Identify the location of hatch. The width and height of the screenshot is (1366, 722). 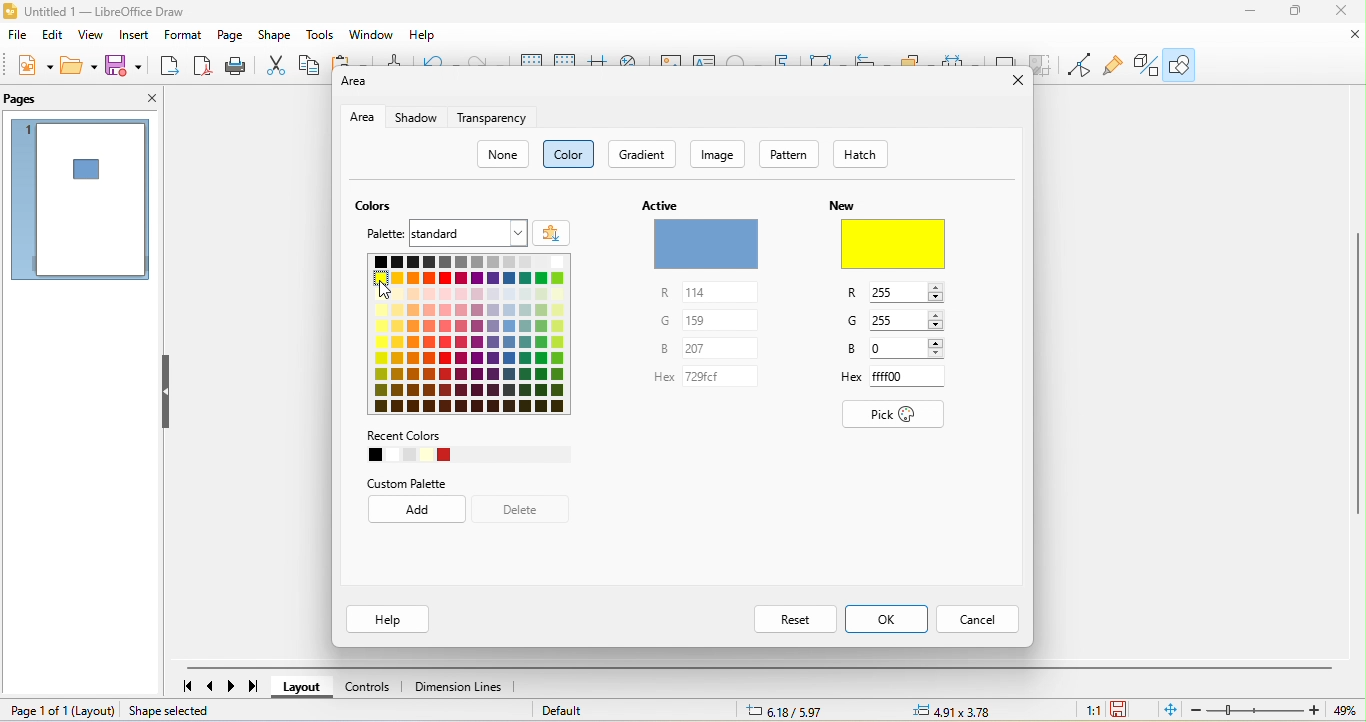
(865, 154).